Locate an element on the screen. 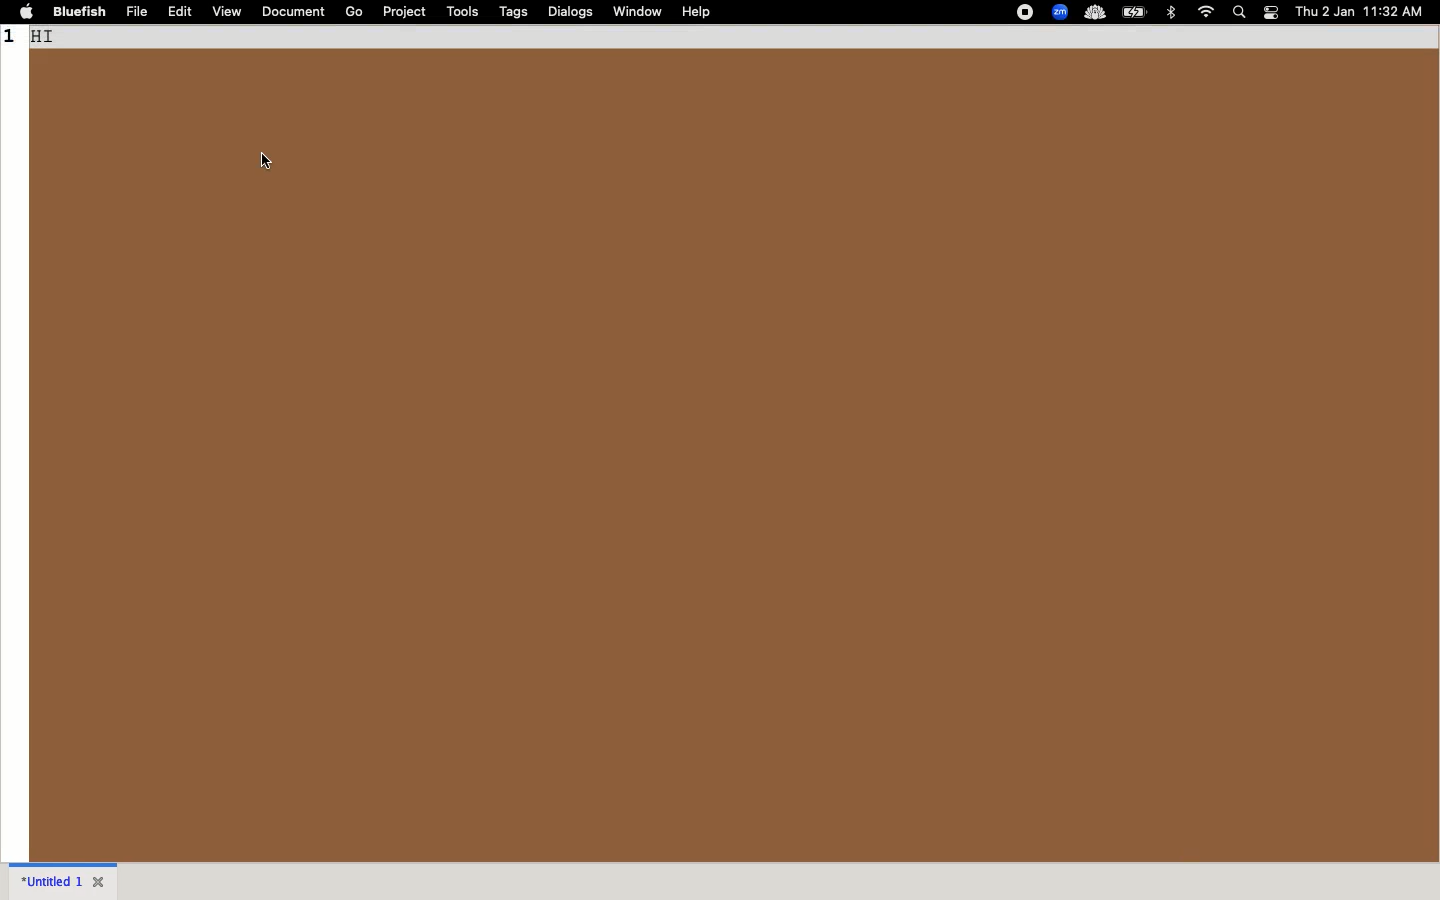 The width and height of the screenshot is (1440, 900). dialogs is located at coordinates (571, 14).